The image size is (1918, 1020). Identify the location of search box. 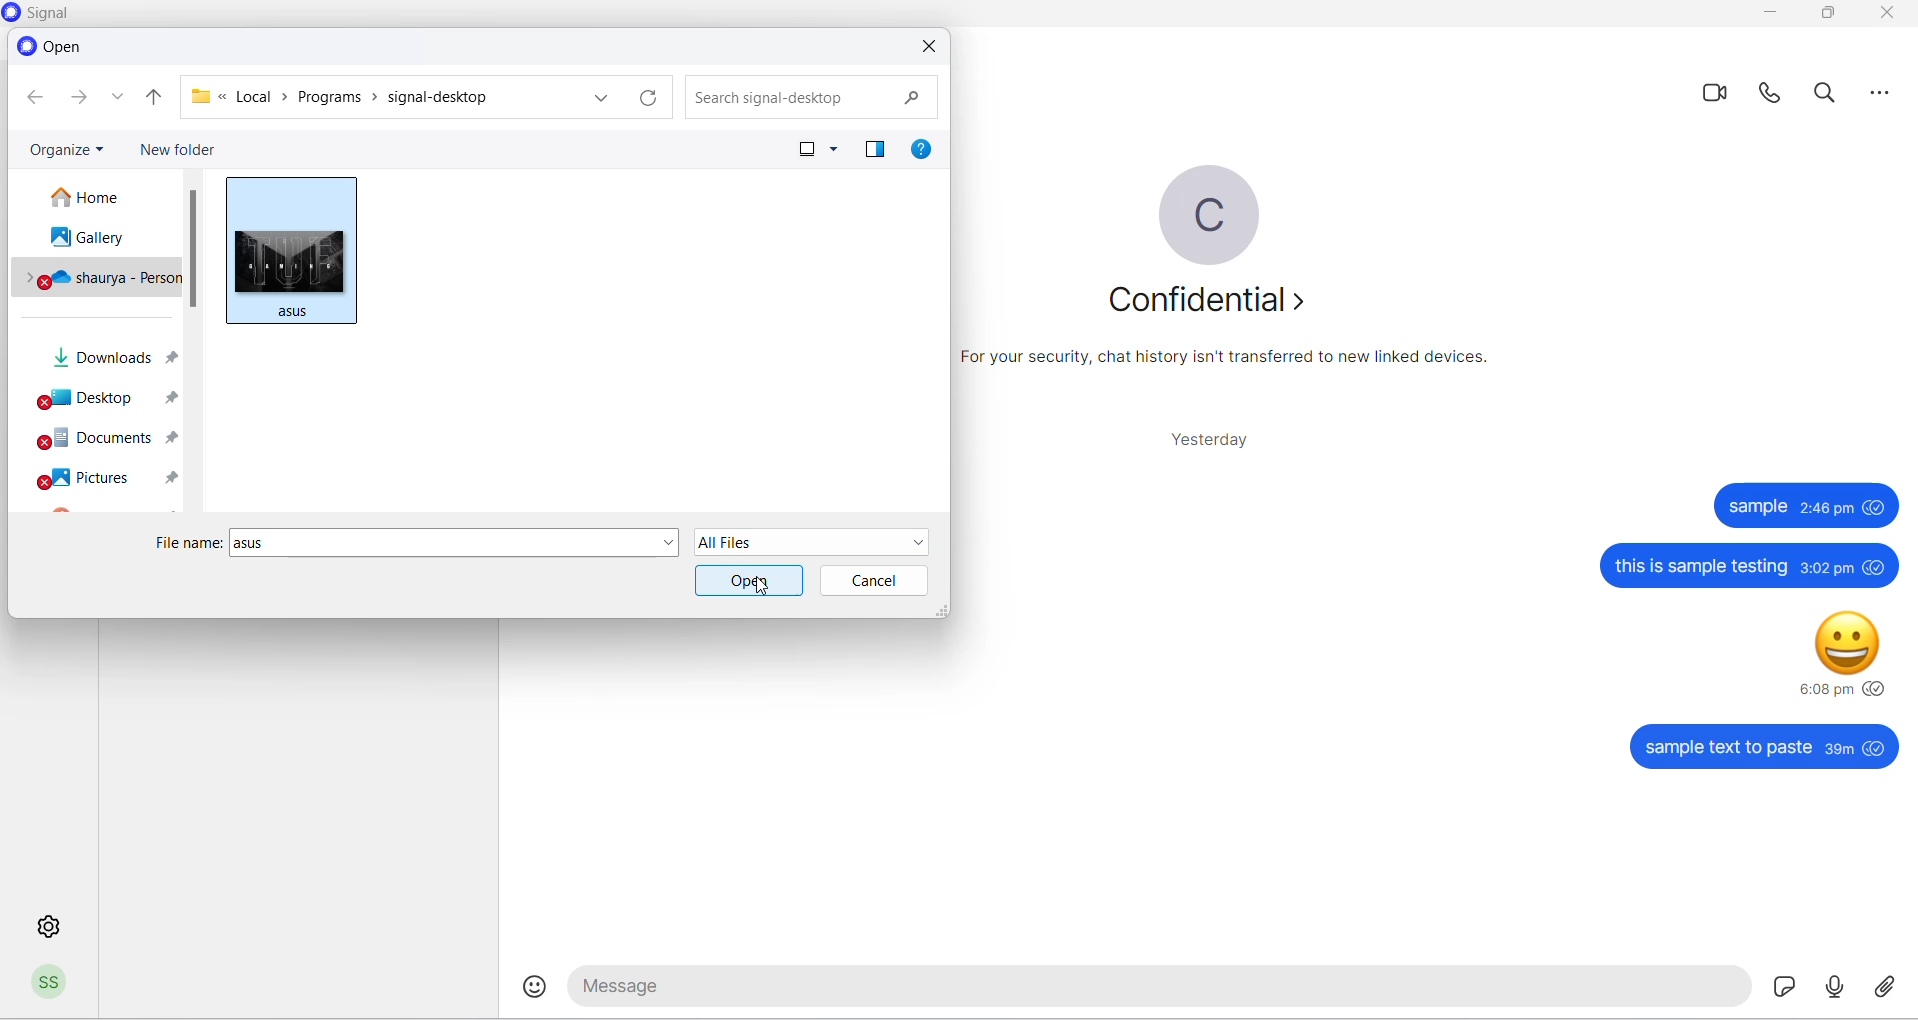
(805, 95).